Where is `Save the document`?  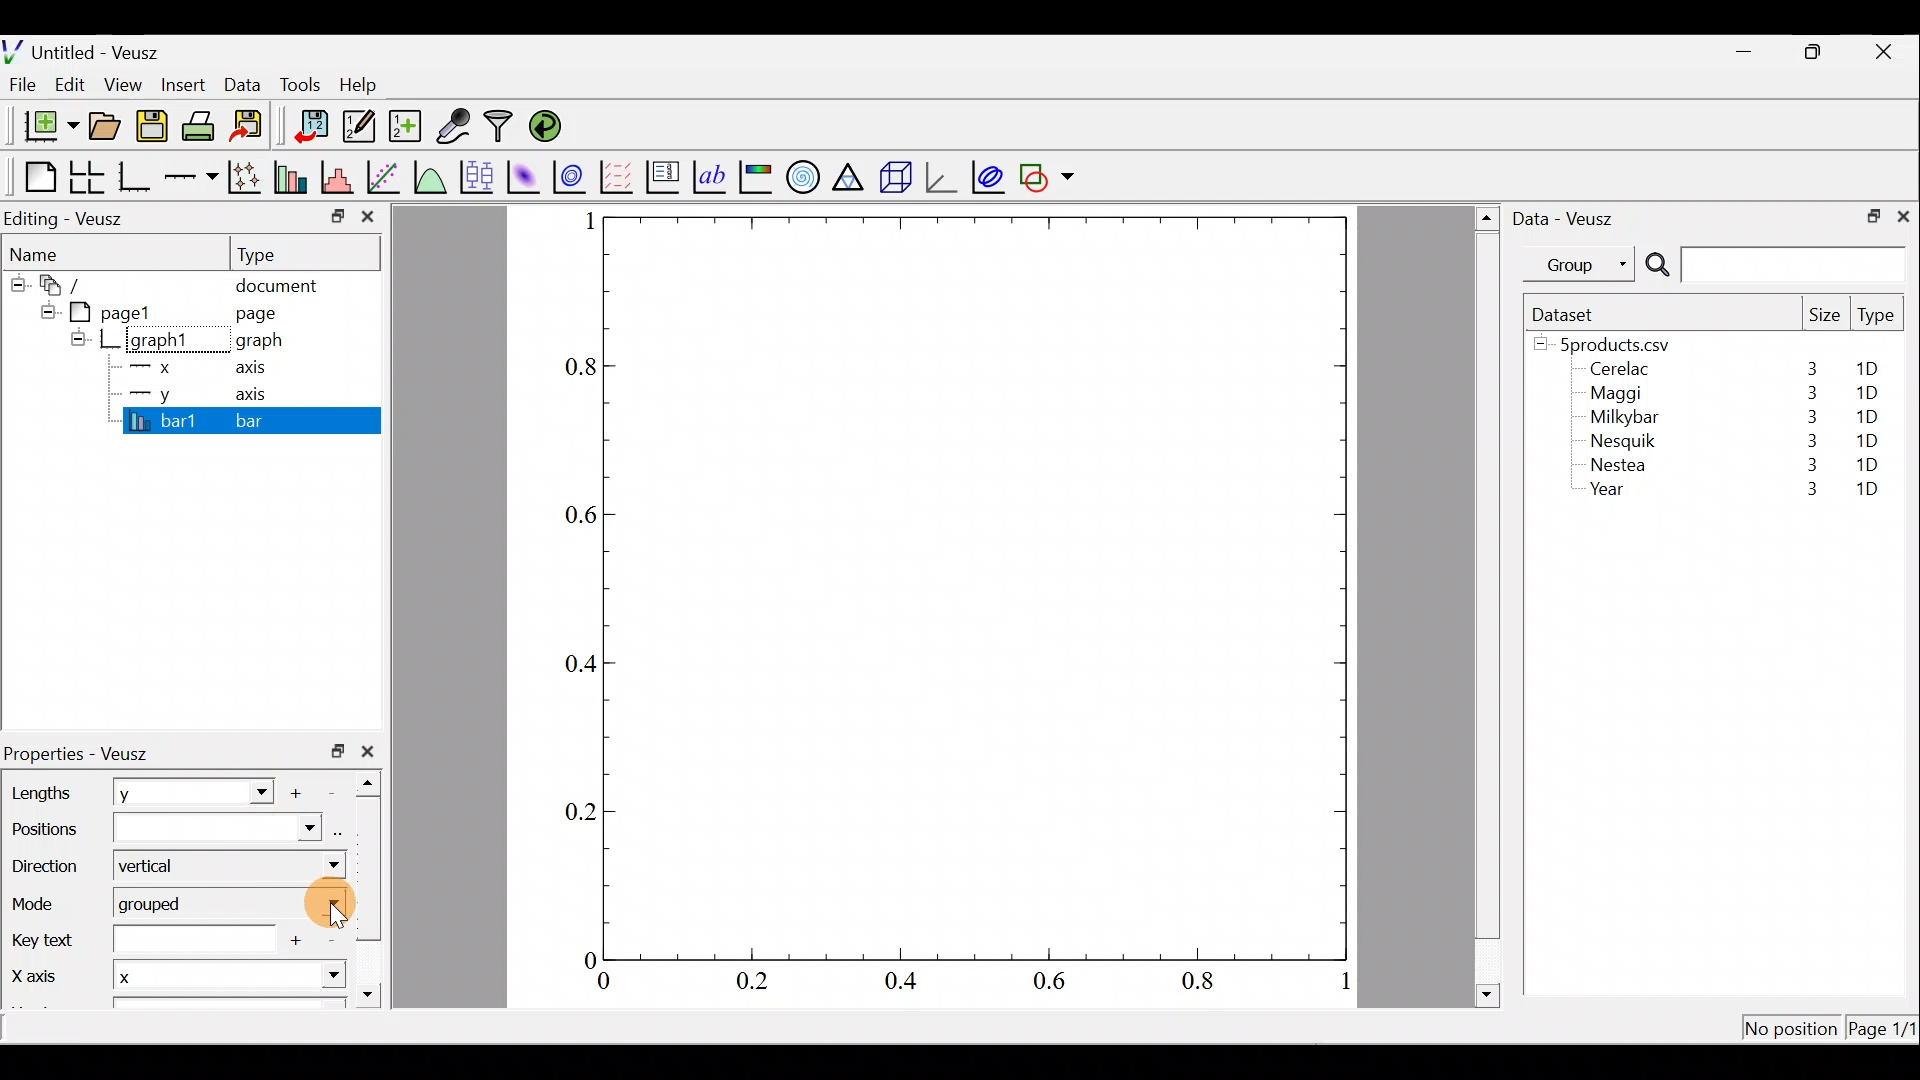
Save the document is located at coordinates (154, 130).